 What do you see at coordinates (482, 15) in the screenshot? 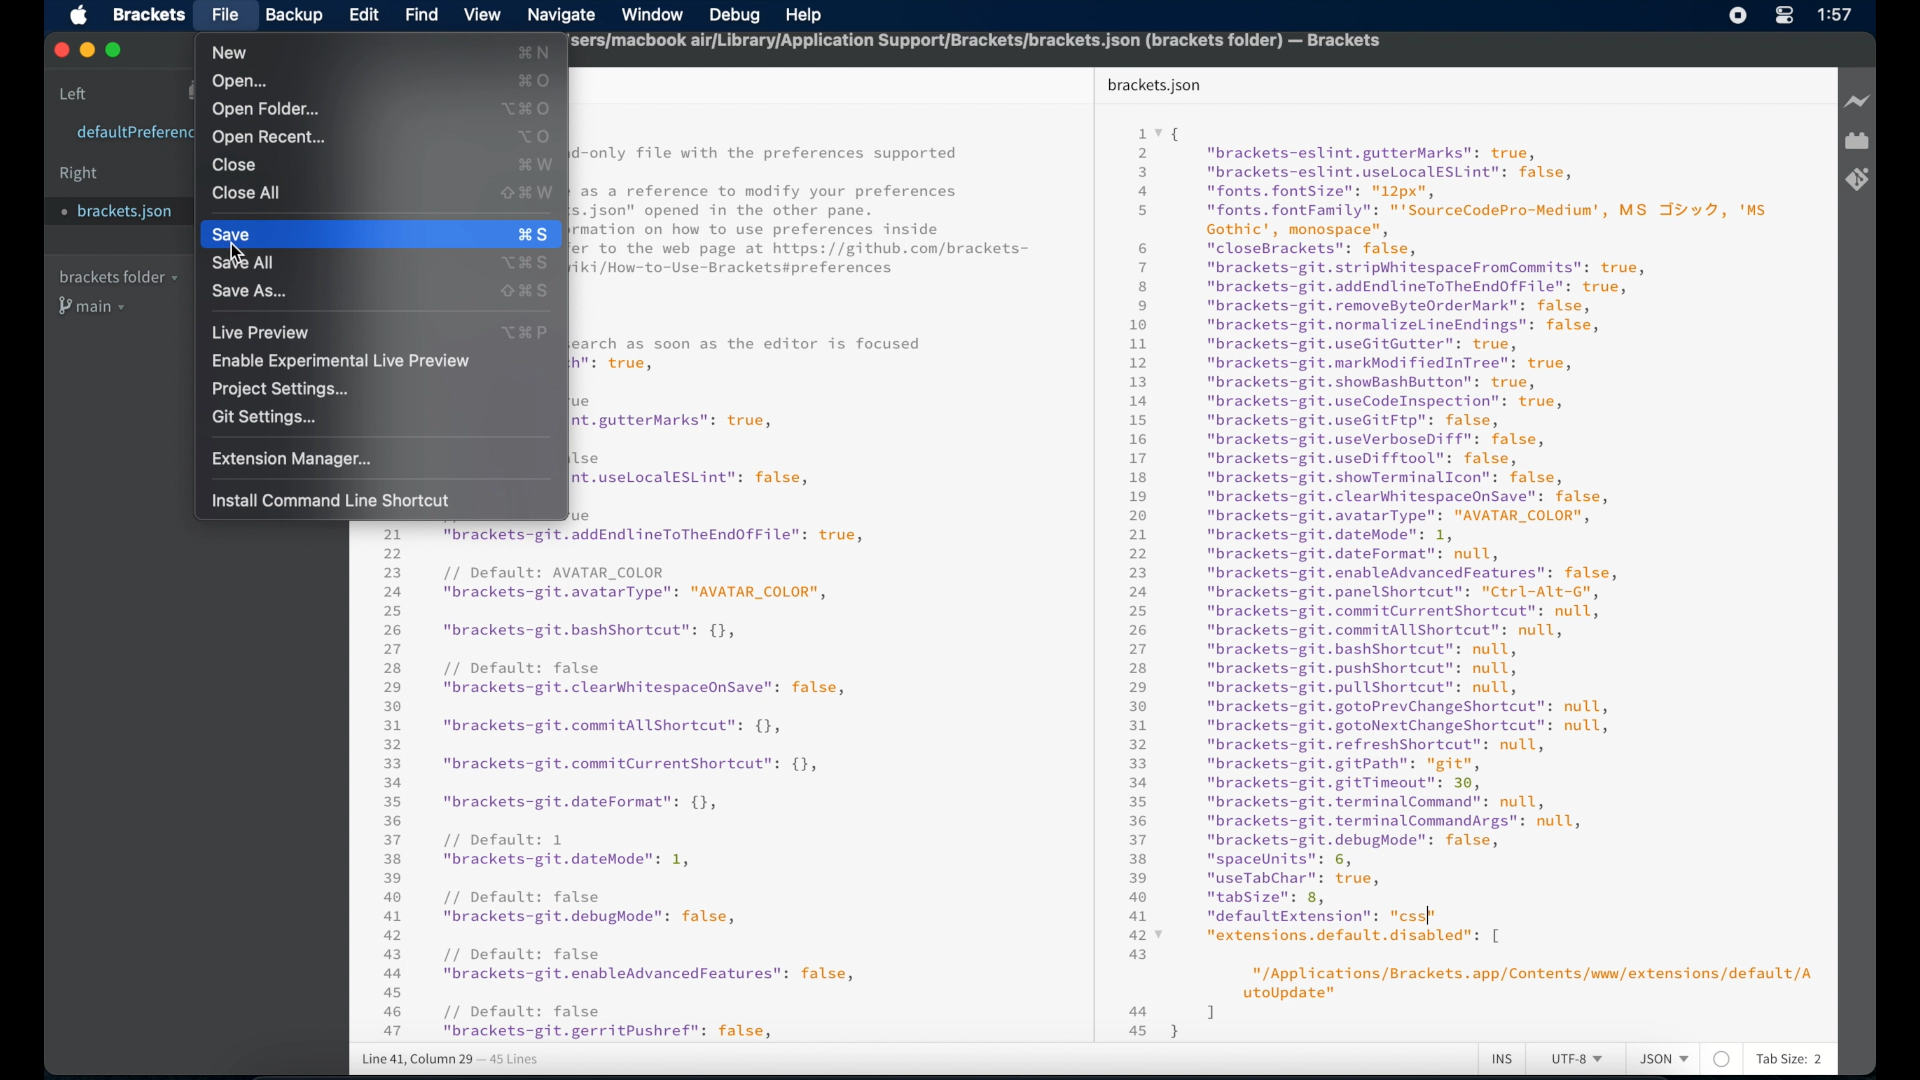
I see `view` at bounding box center [482, 15].